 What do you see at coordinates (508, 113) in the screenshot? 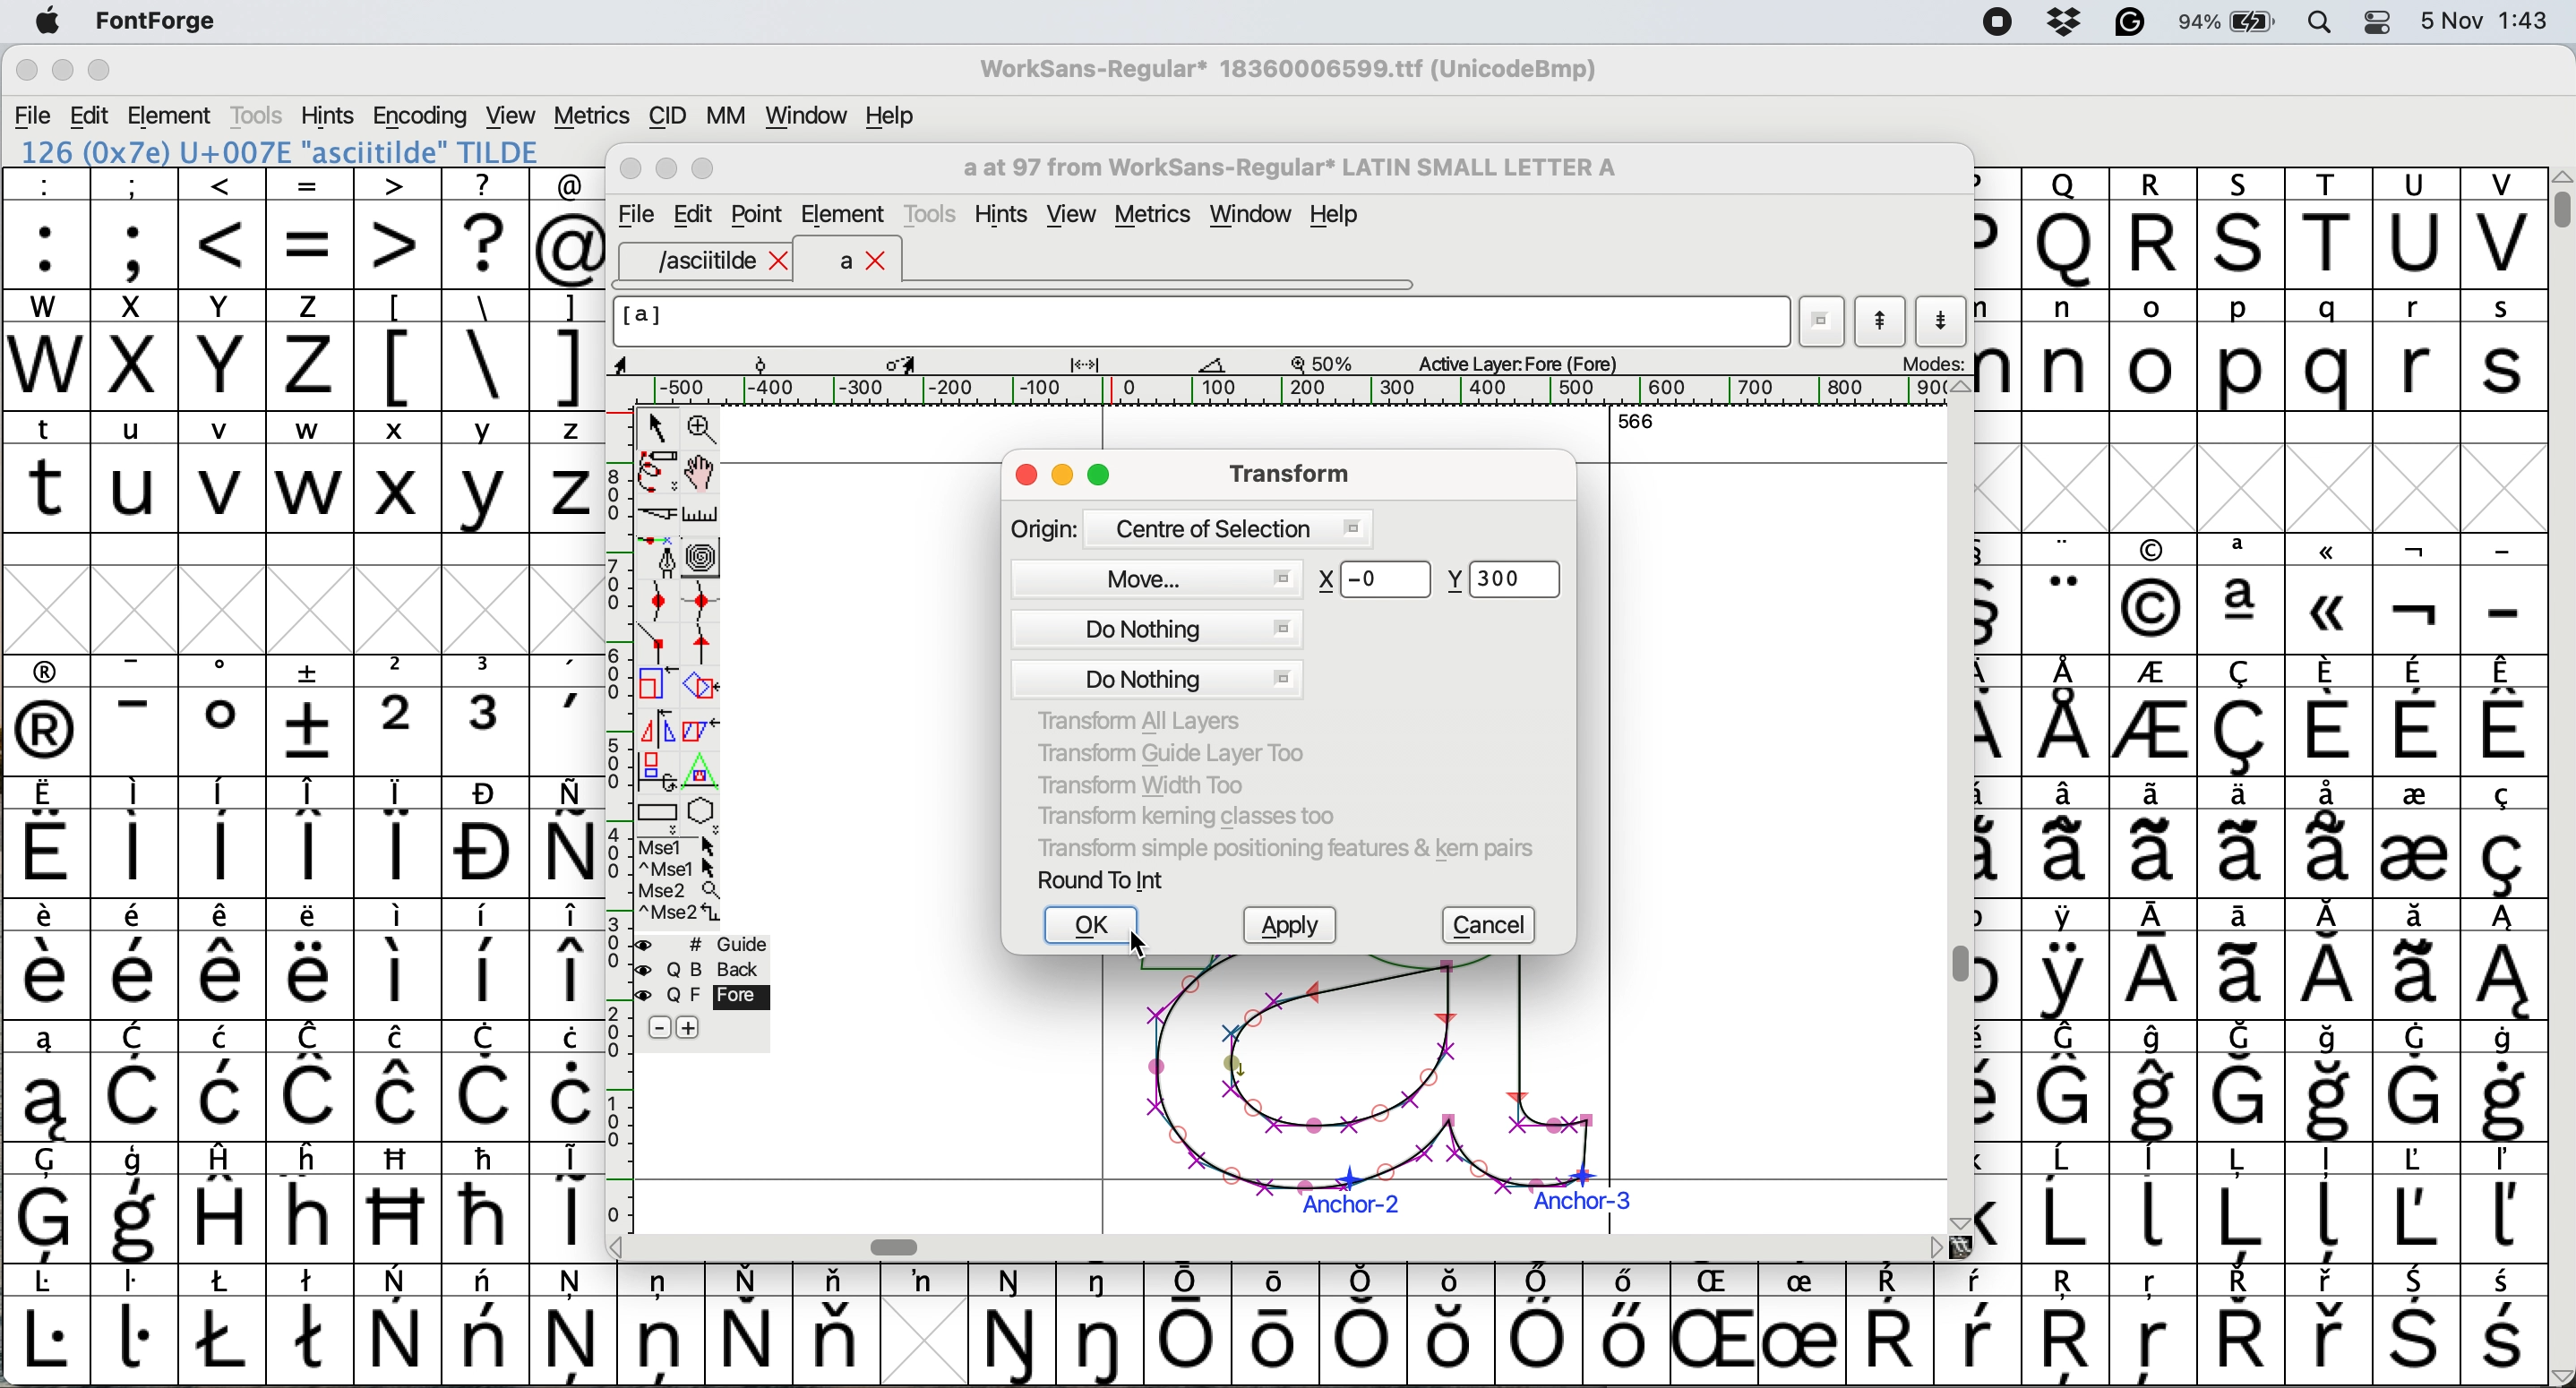
I see `view` at bounding box center [508, 113].